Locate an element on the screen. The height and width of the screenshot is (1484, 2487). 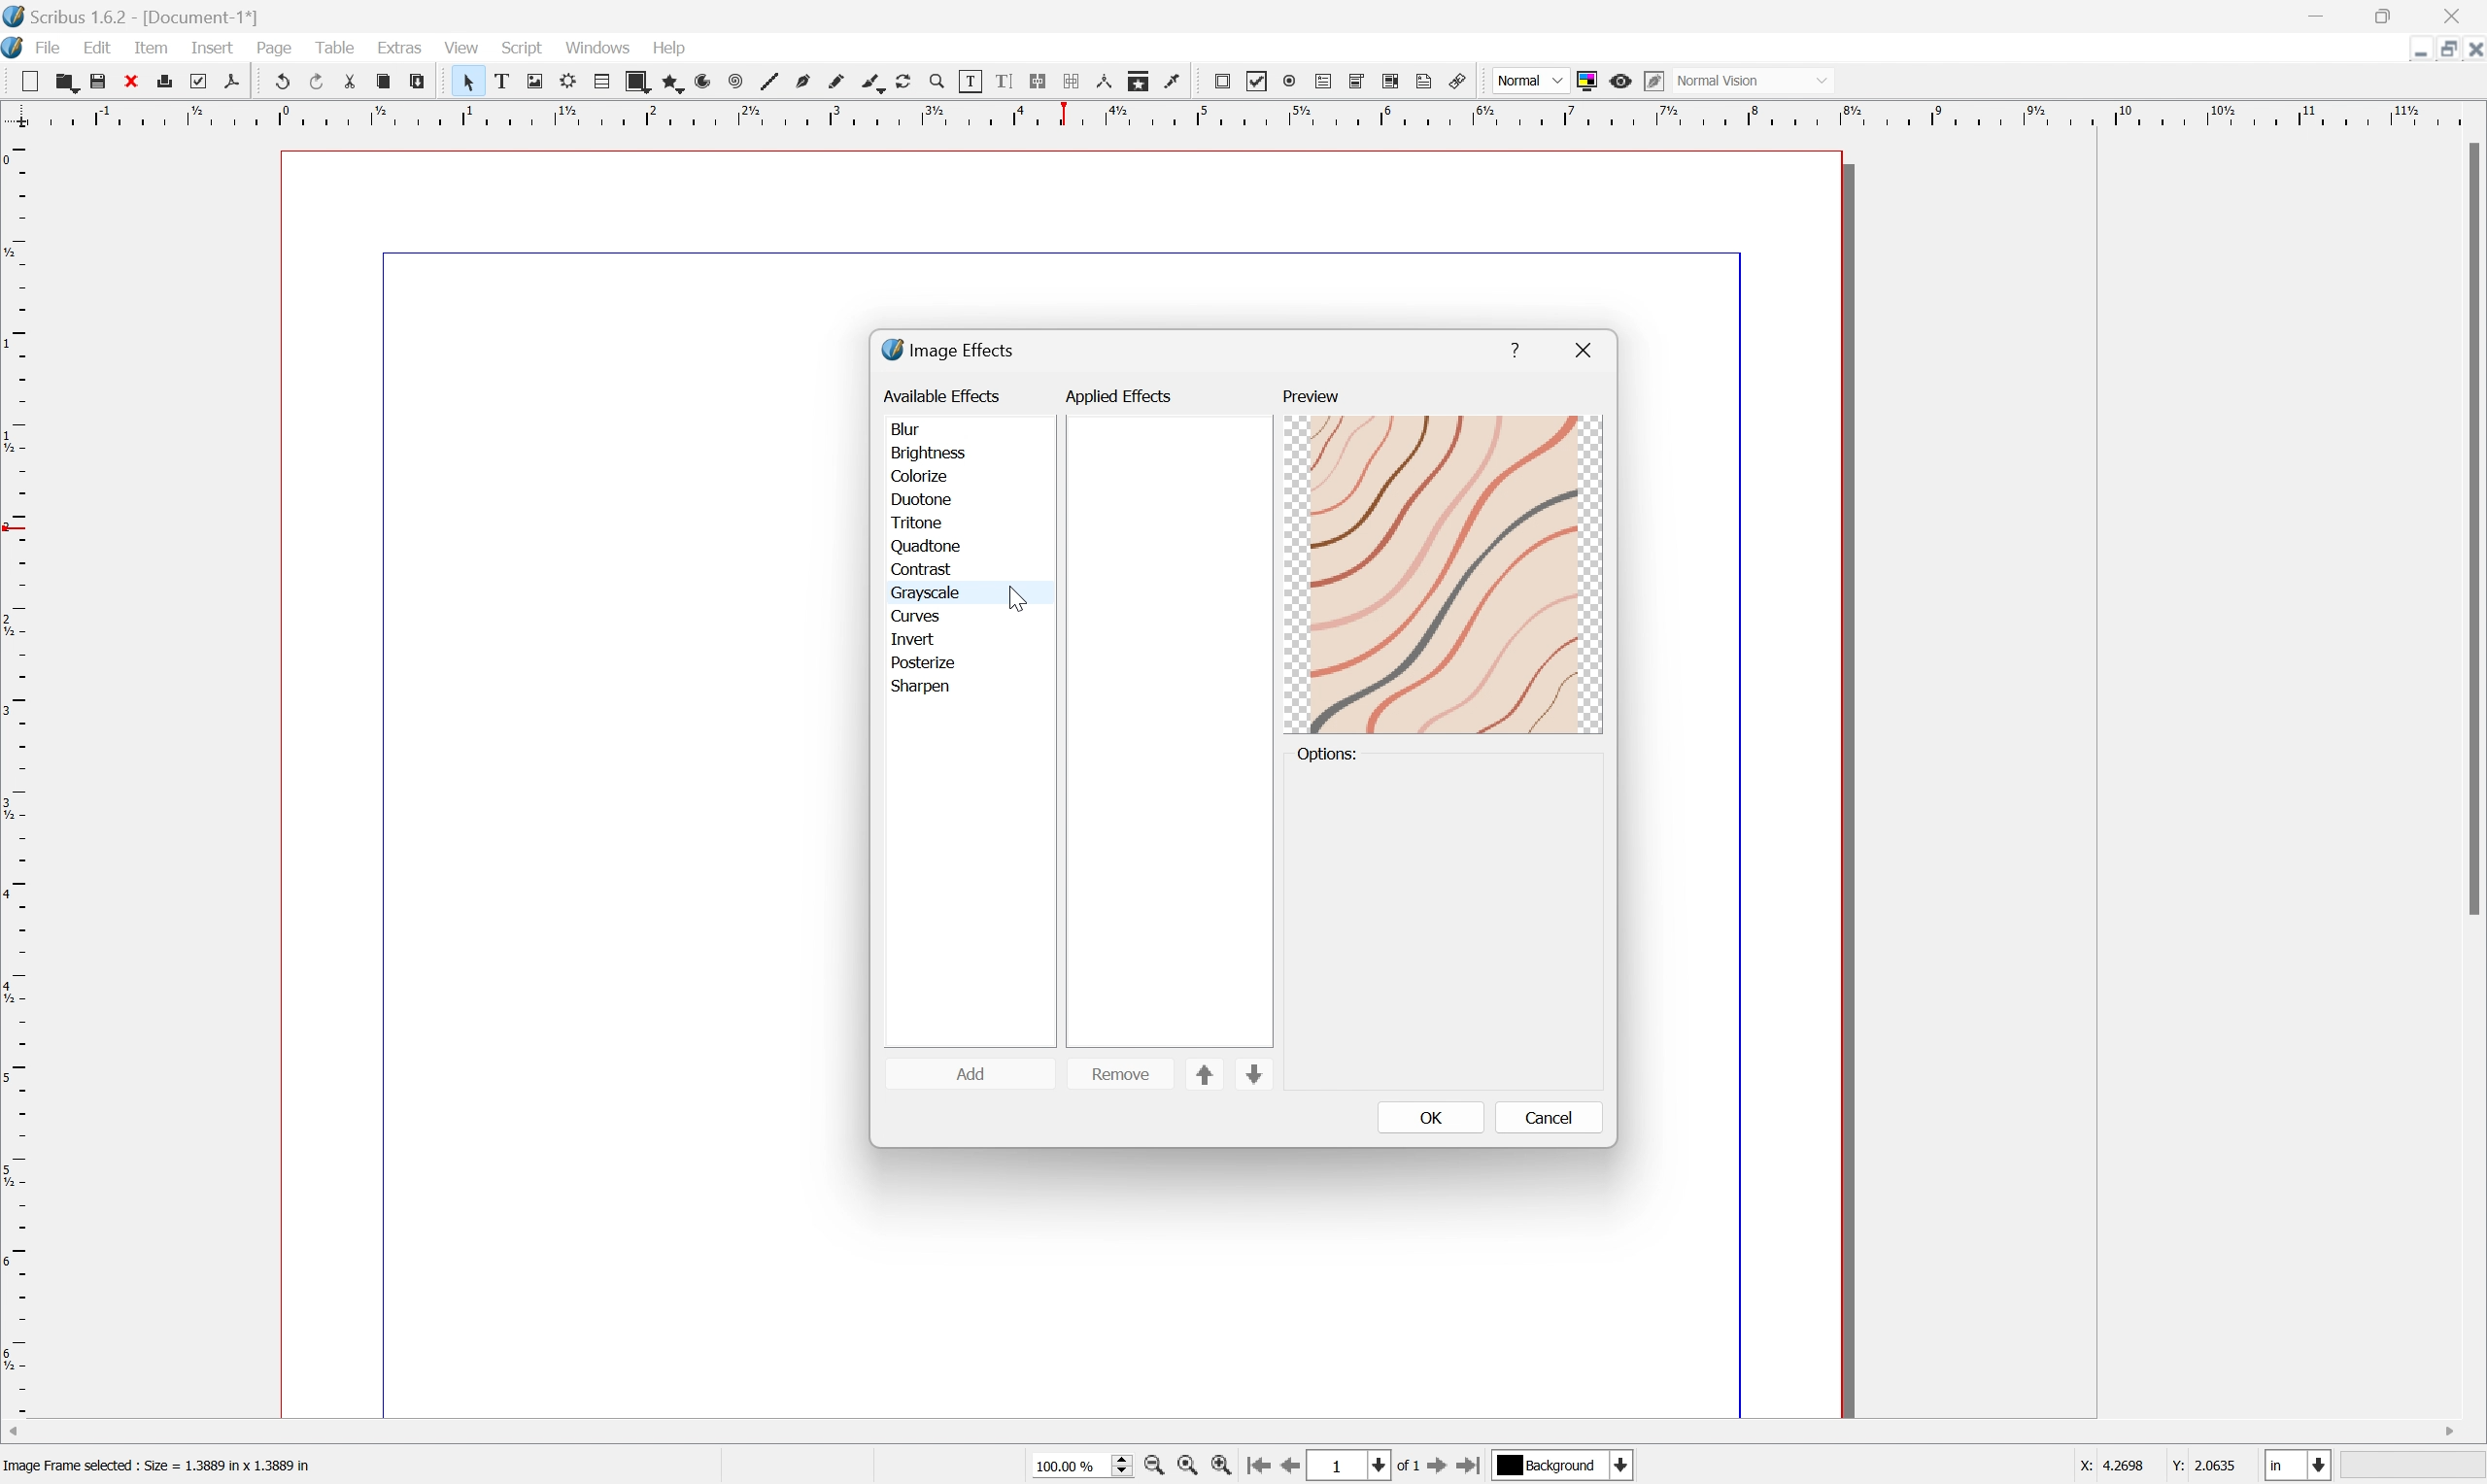
Y: 2.0635 is located at coordinates (2206, 1466).